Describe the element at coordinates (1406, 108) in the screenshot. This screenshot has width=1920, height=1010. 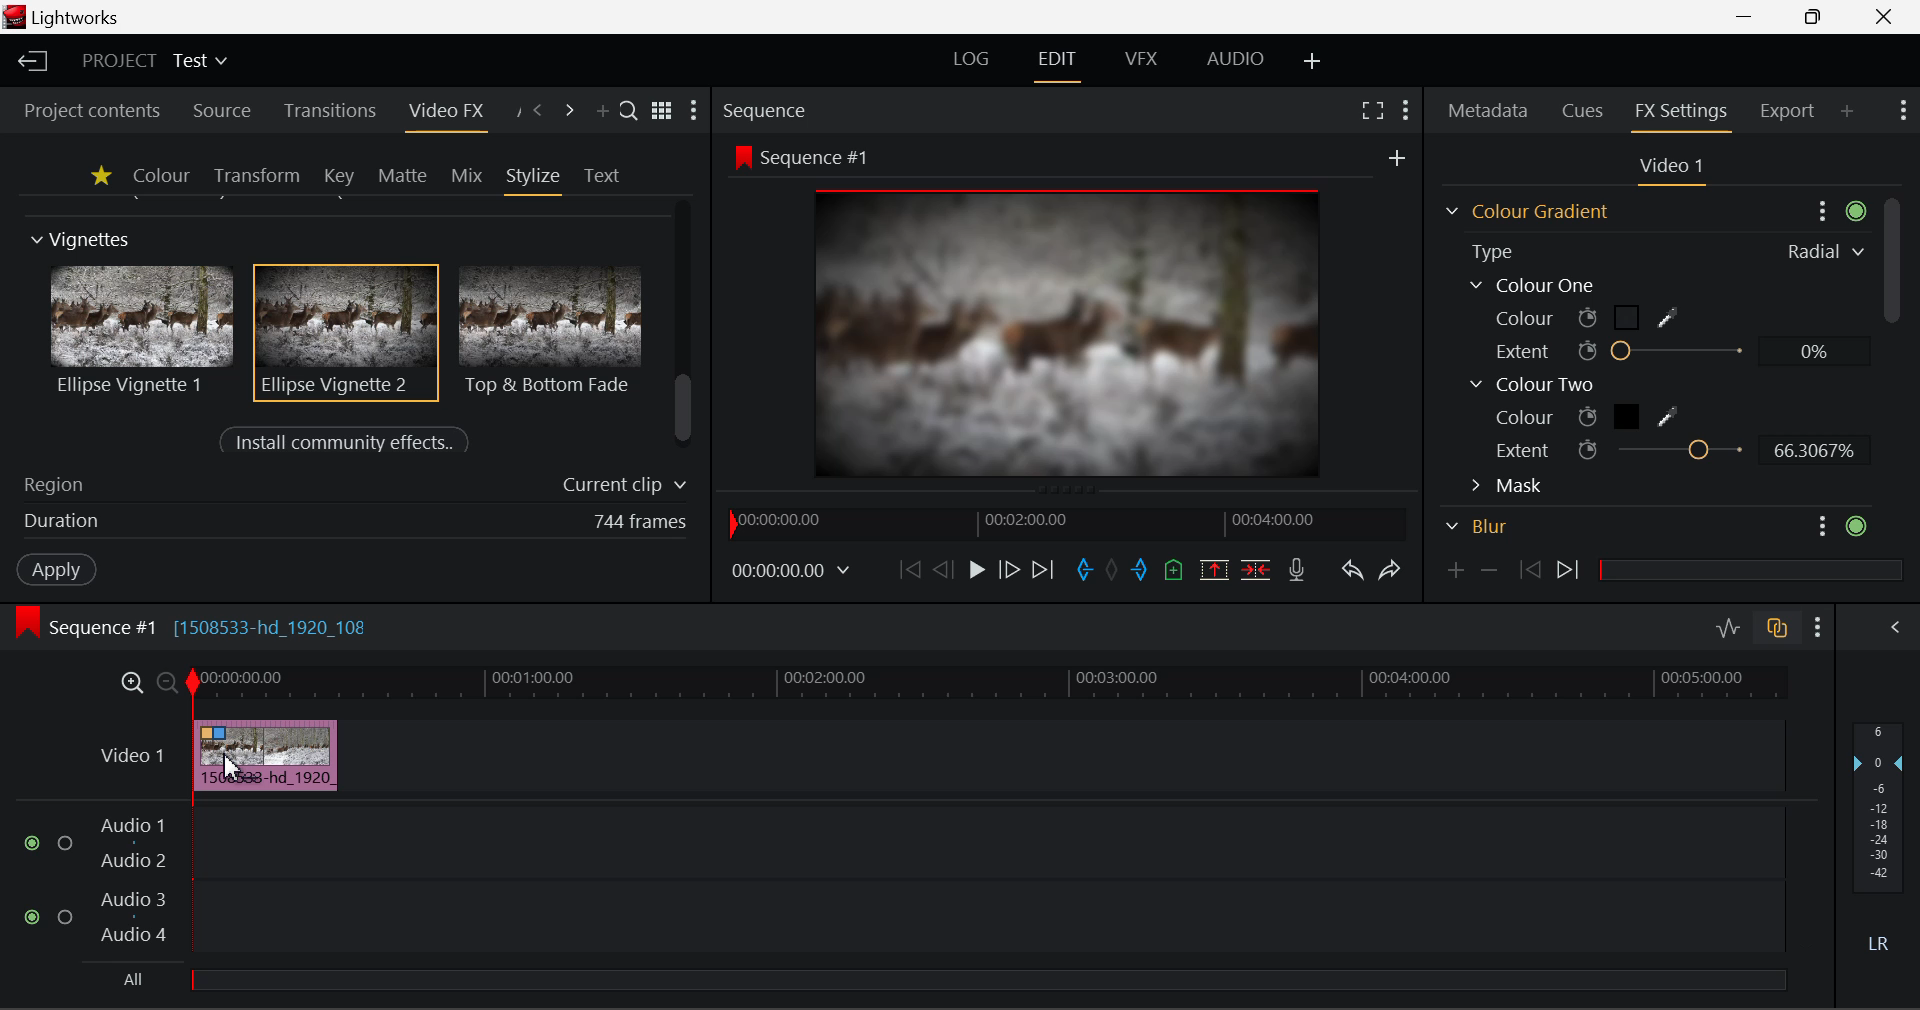
I see `Show Settings` at that location.